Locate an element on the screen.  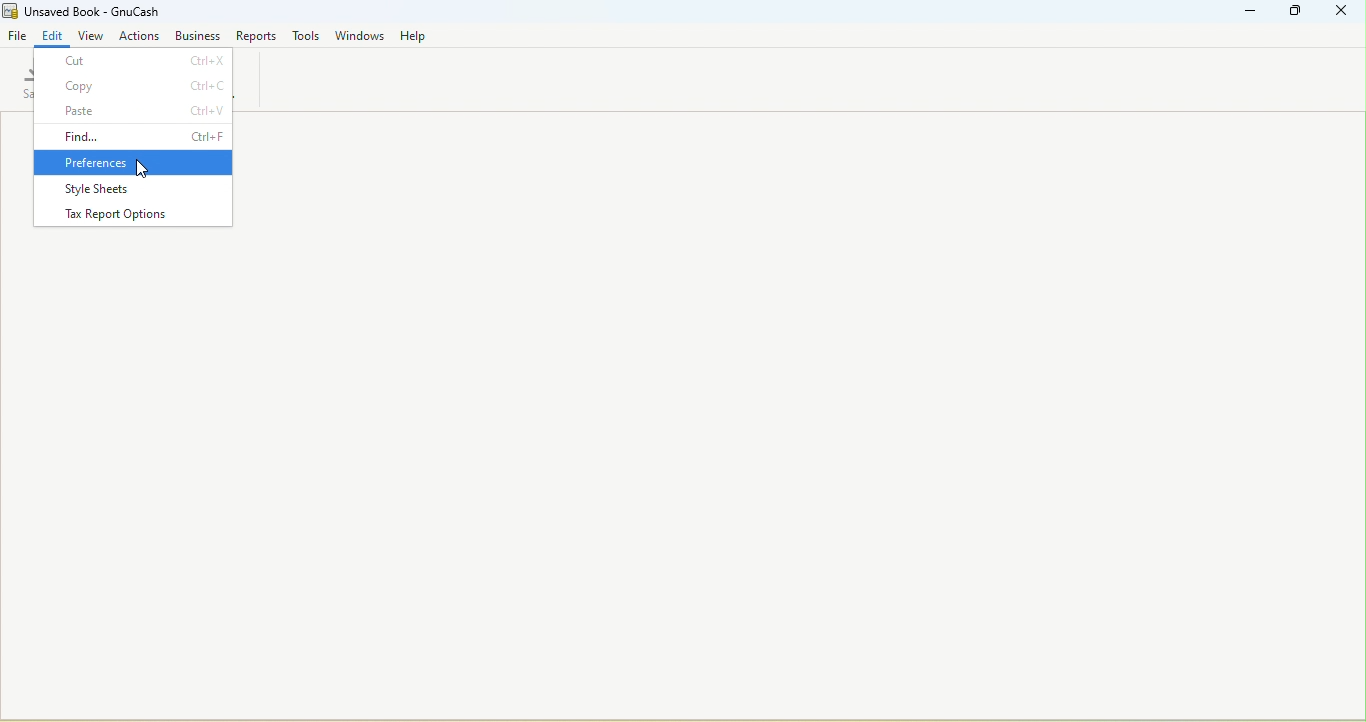
Minimize is located at coordinates (1250, 14).